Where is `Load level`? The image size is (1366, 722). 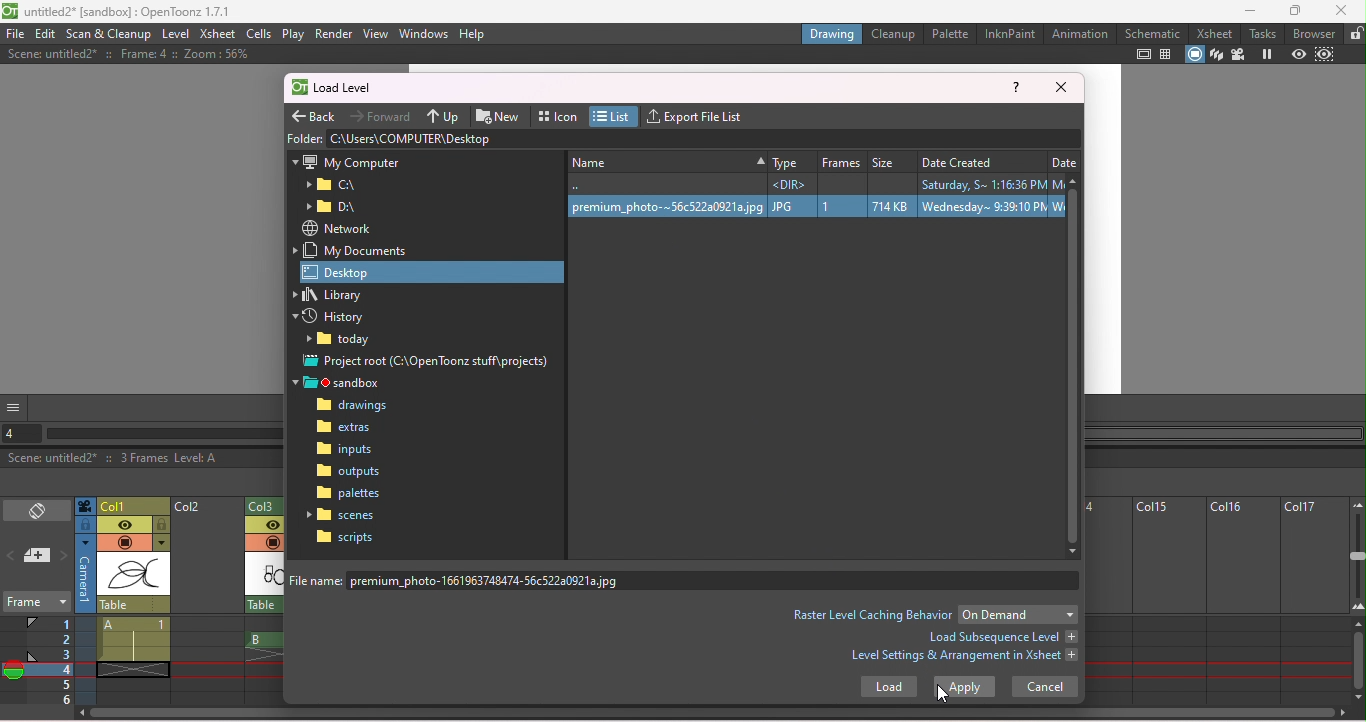 Load level is located at coordinates (343, 89).